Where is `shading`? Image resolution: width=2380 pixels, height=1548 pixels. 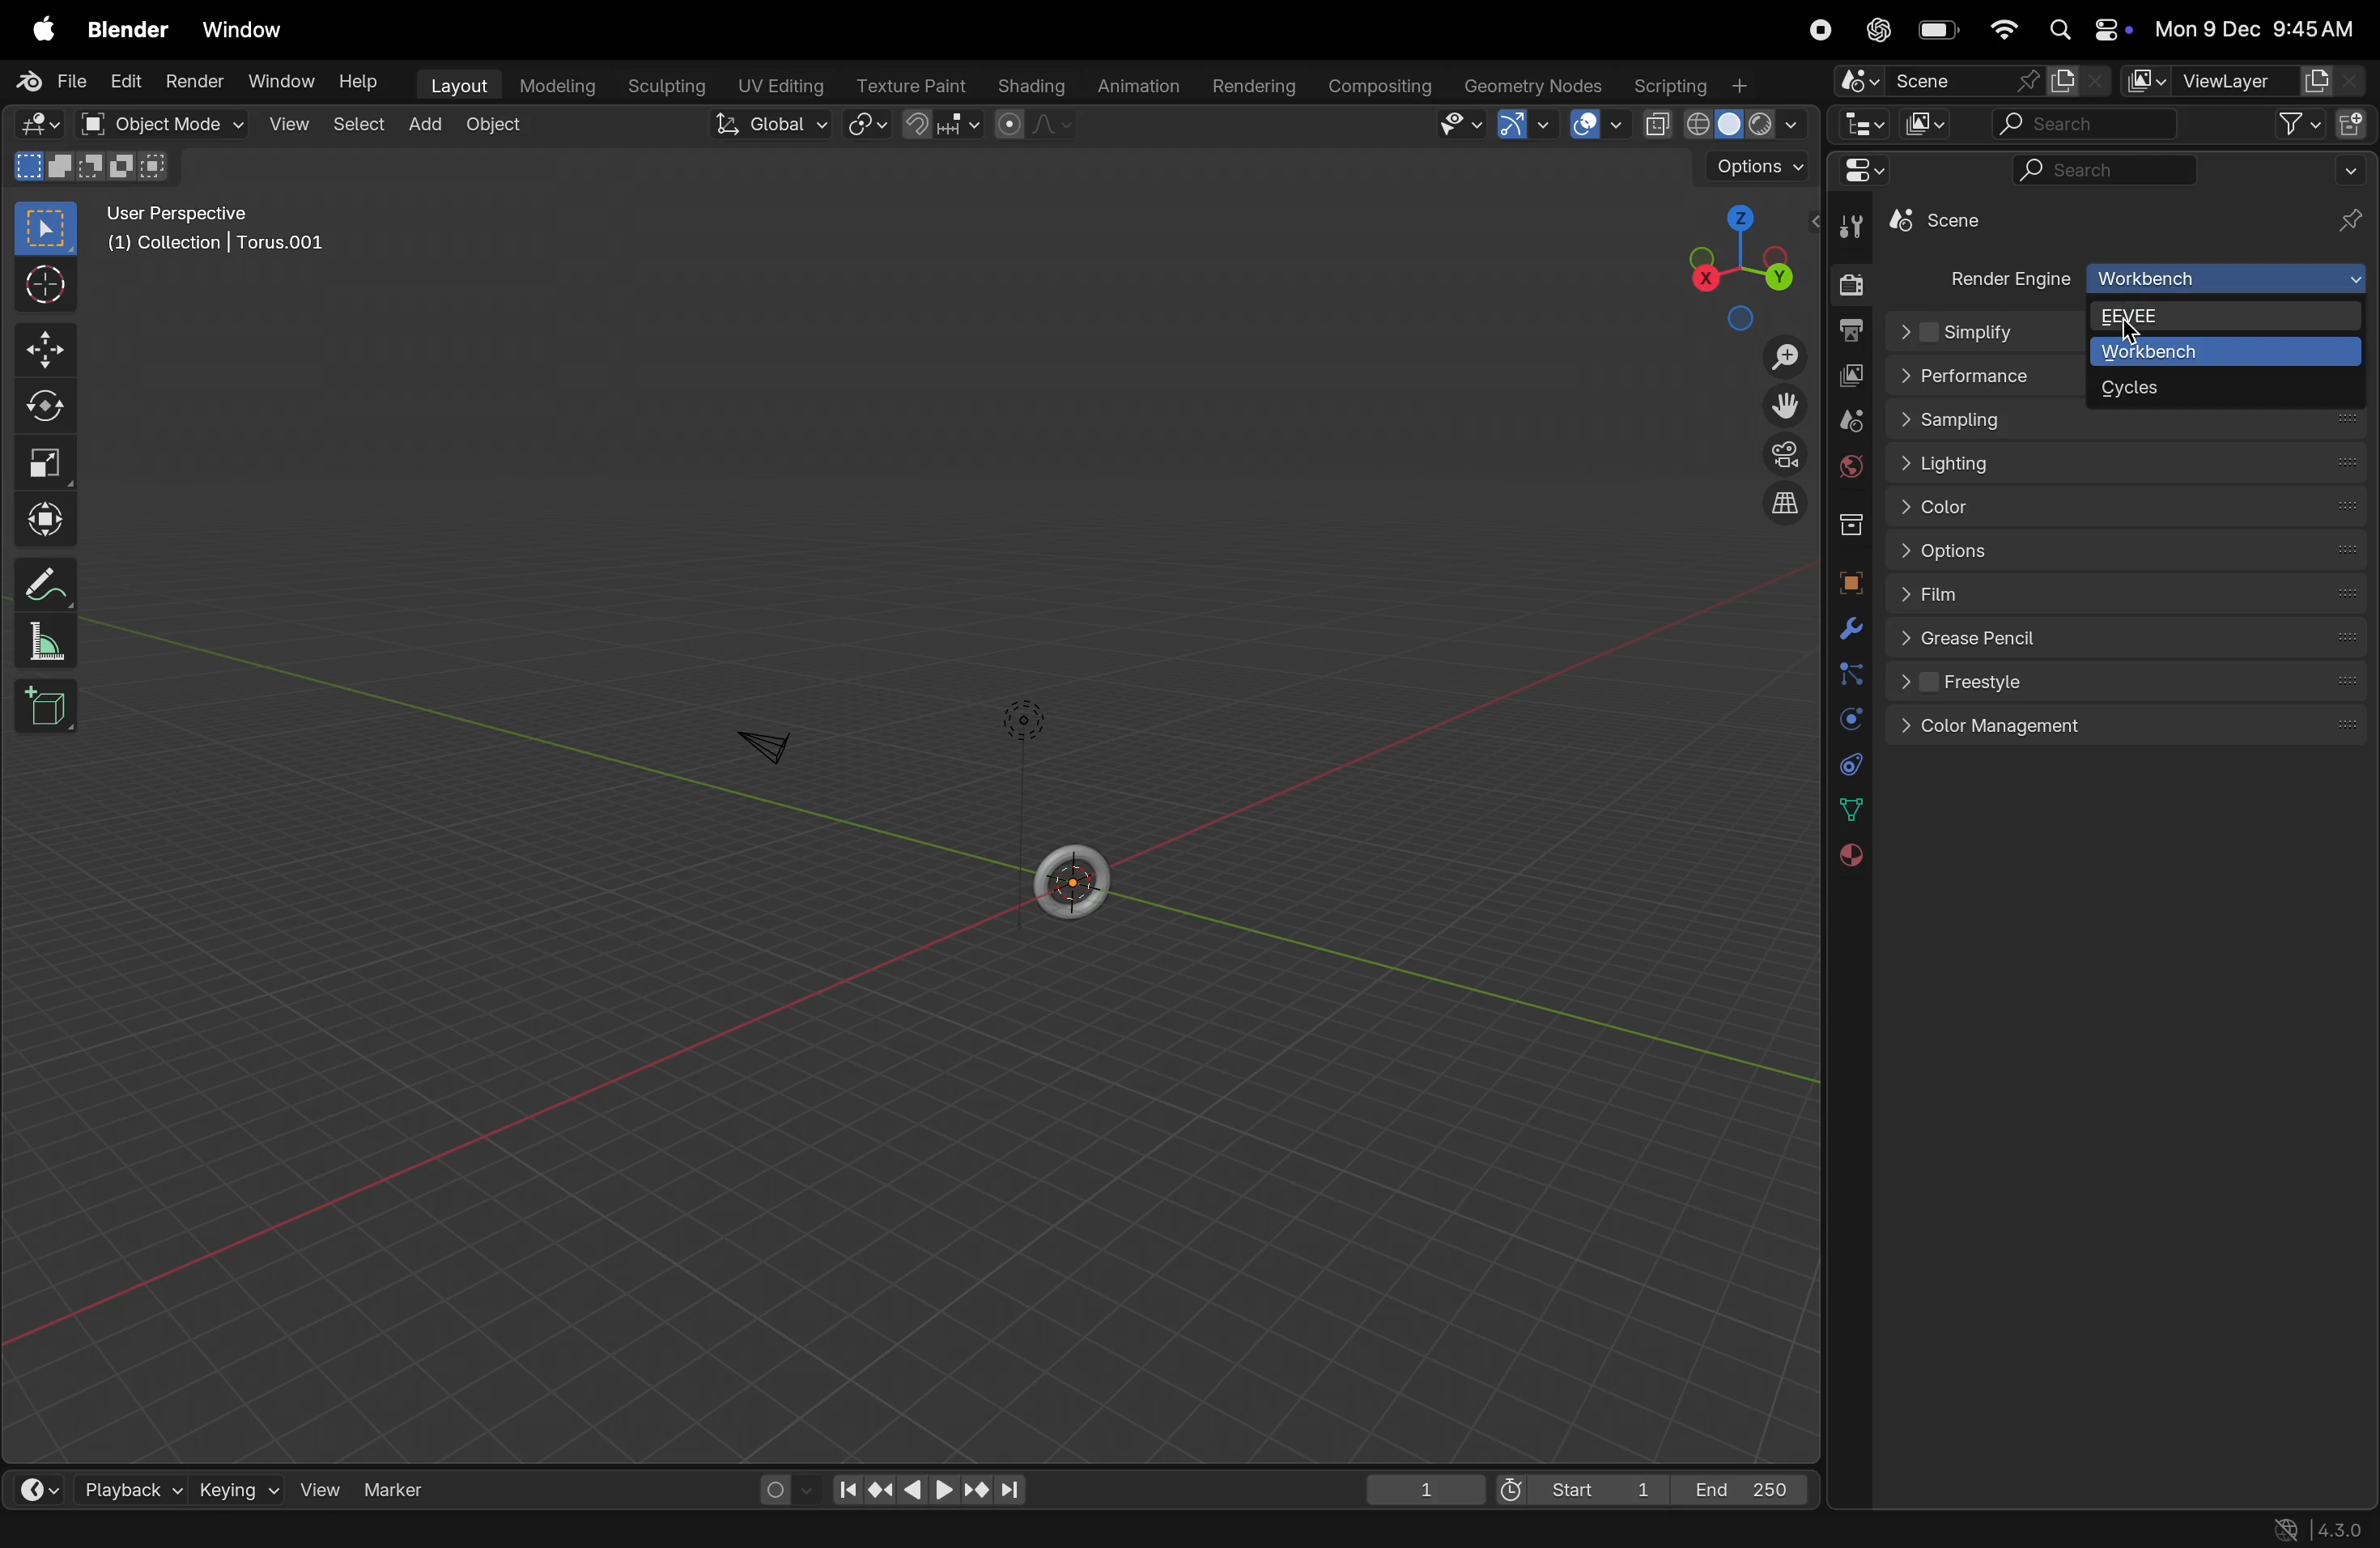 shading is located at coordinates (1034, 86).